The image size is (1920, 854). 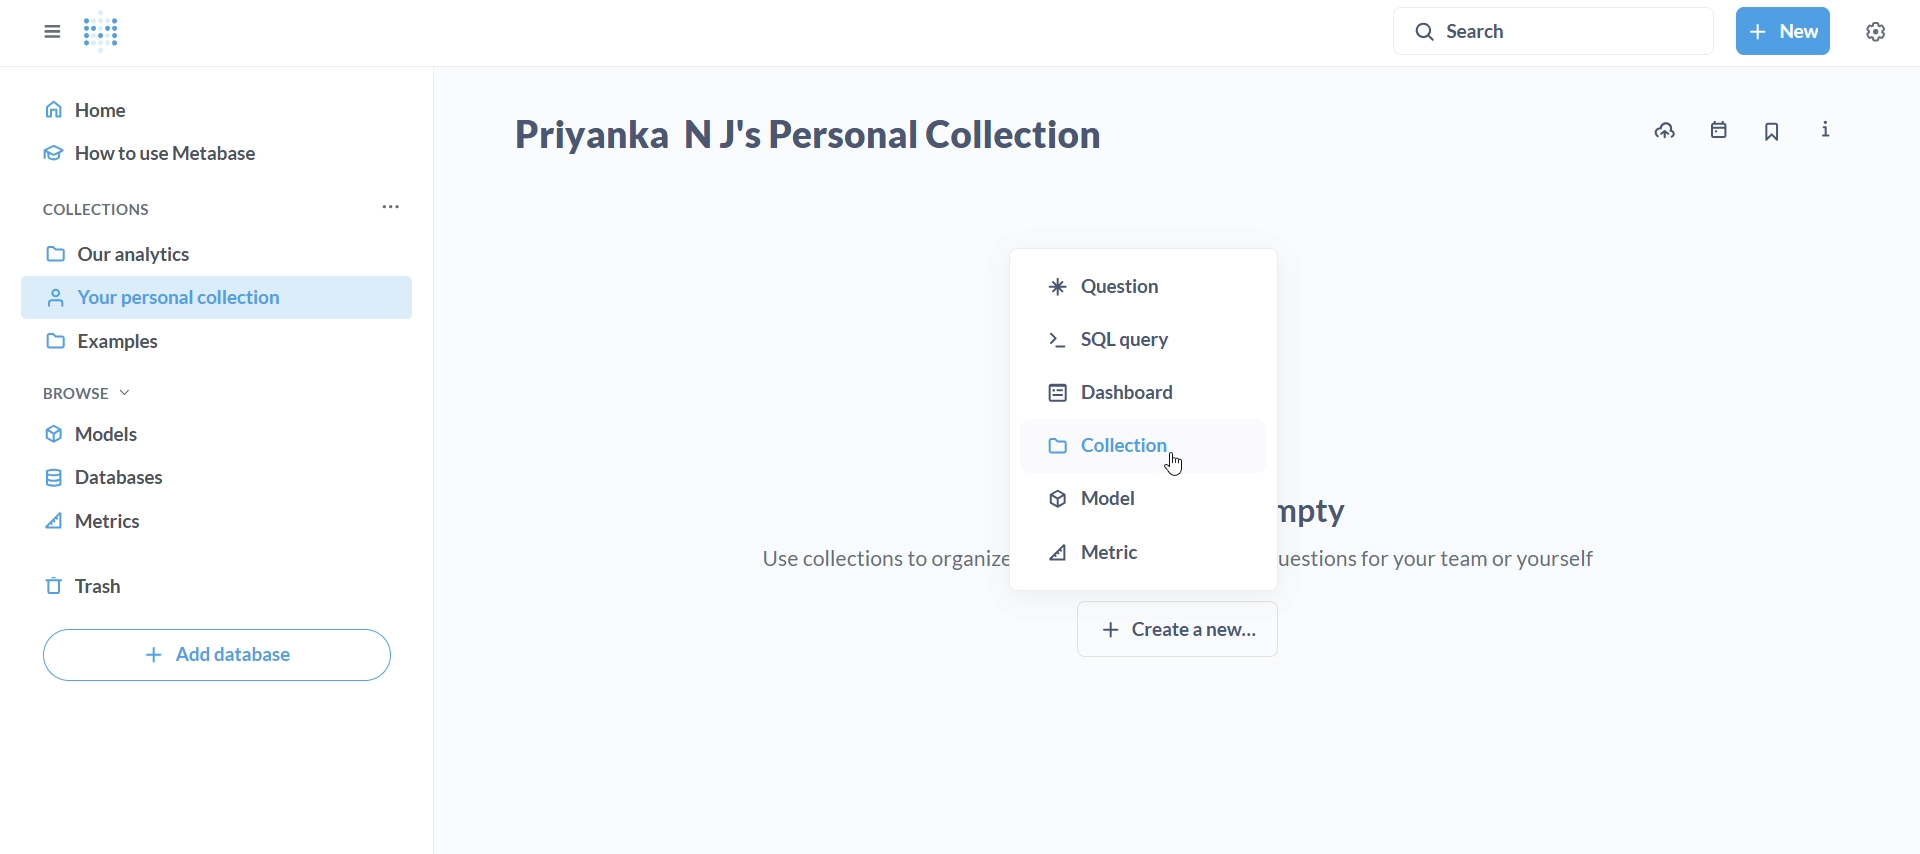 I want to click on metabase logo, so click(x=103, y=31).